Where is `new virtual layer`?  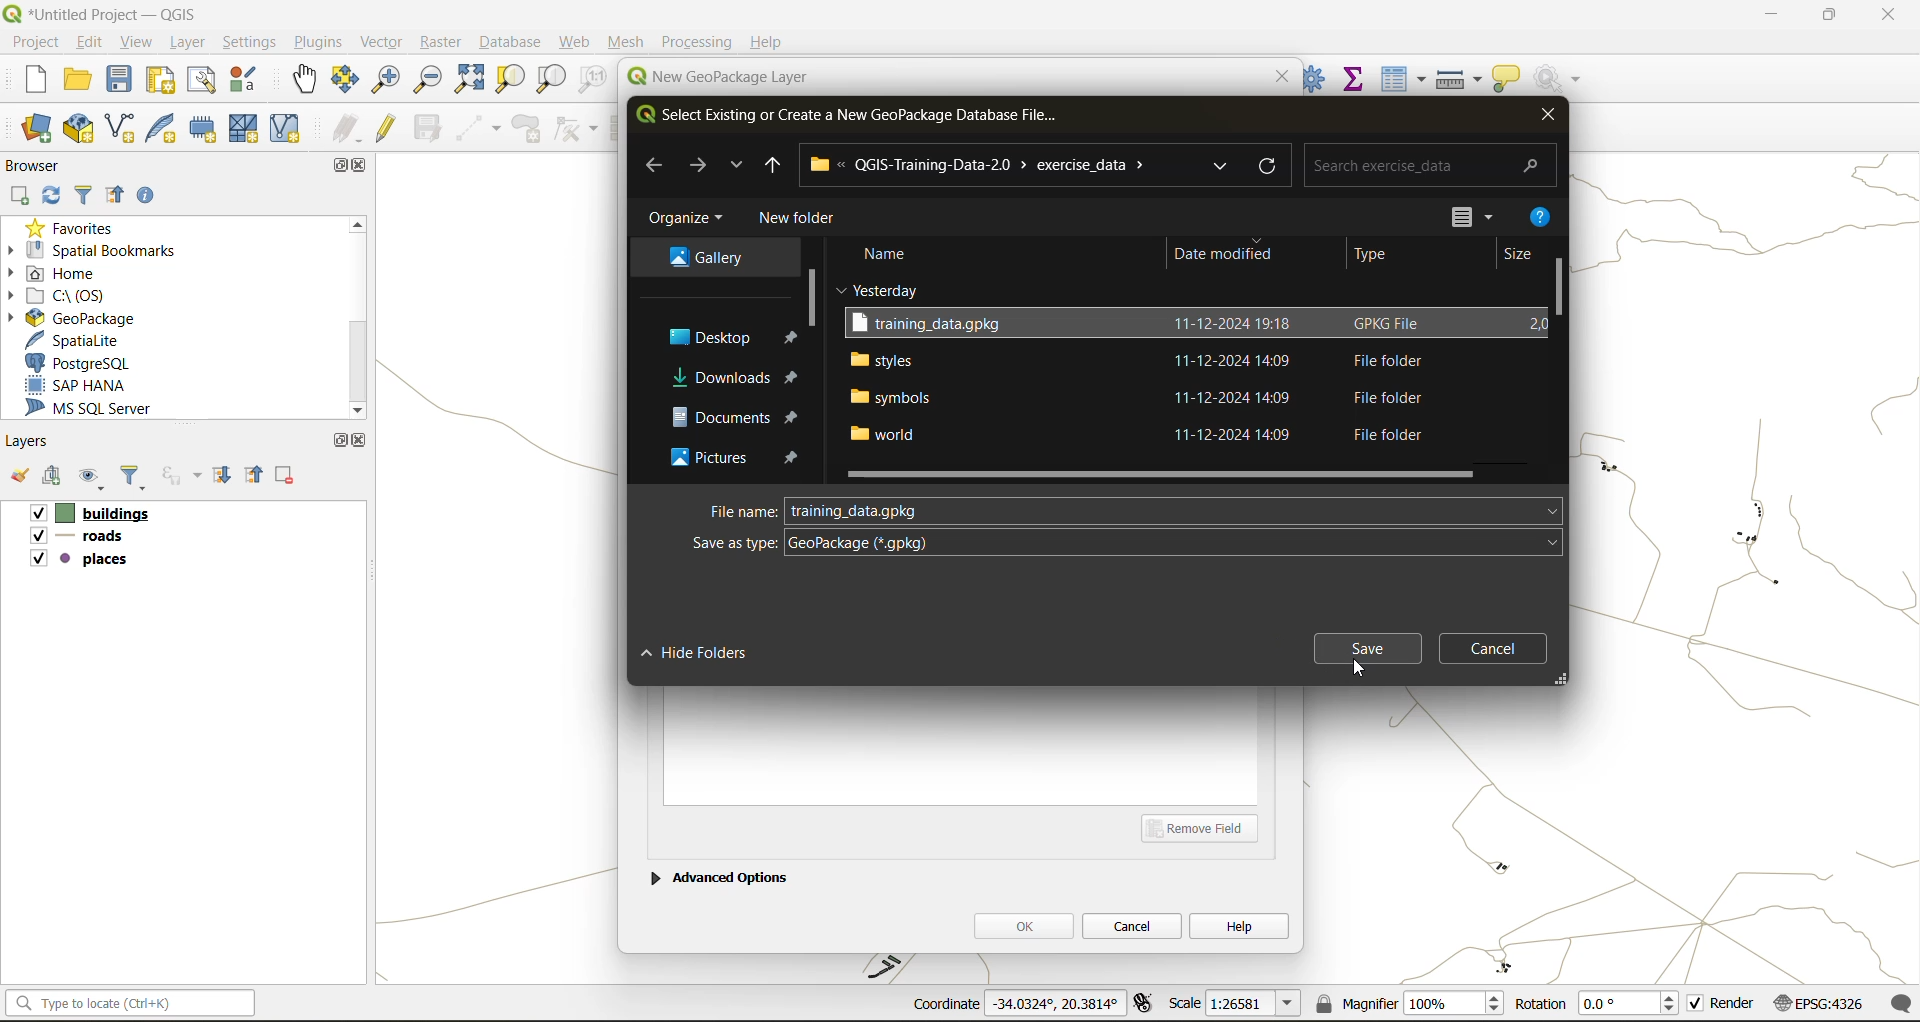
new virtual layer is located at coordinates (285, 129).